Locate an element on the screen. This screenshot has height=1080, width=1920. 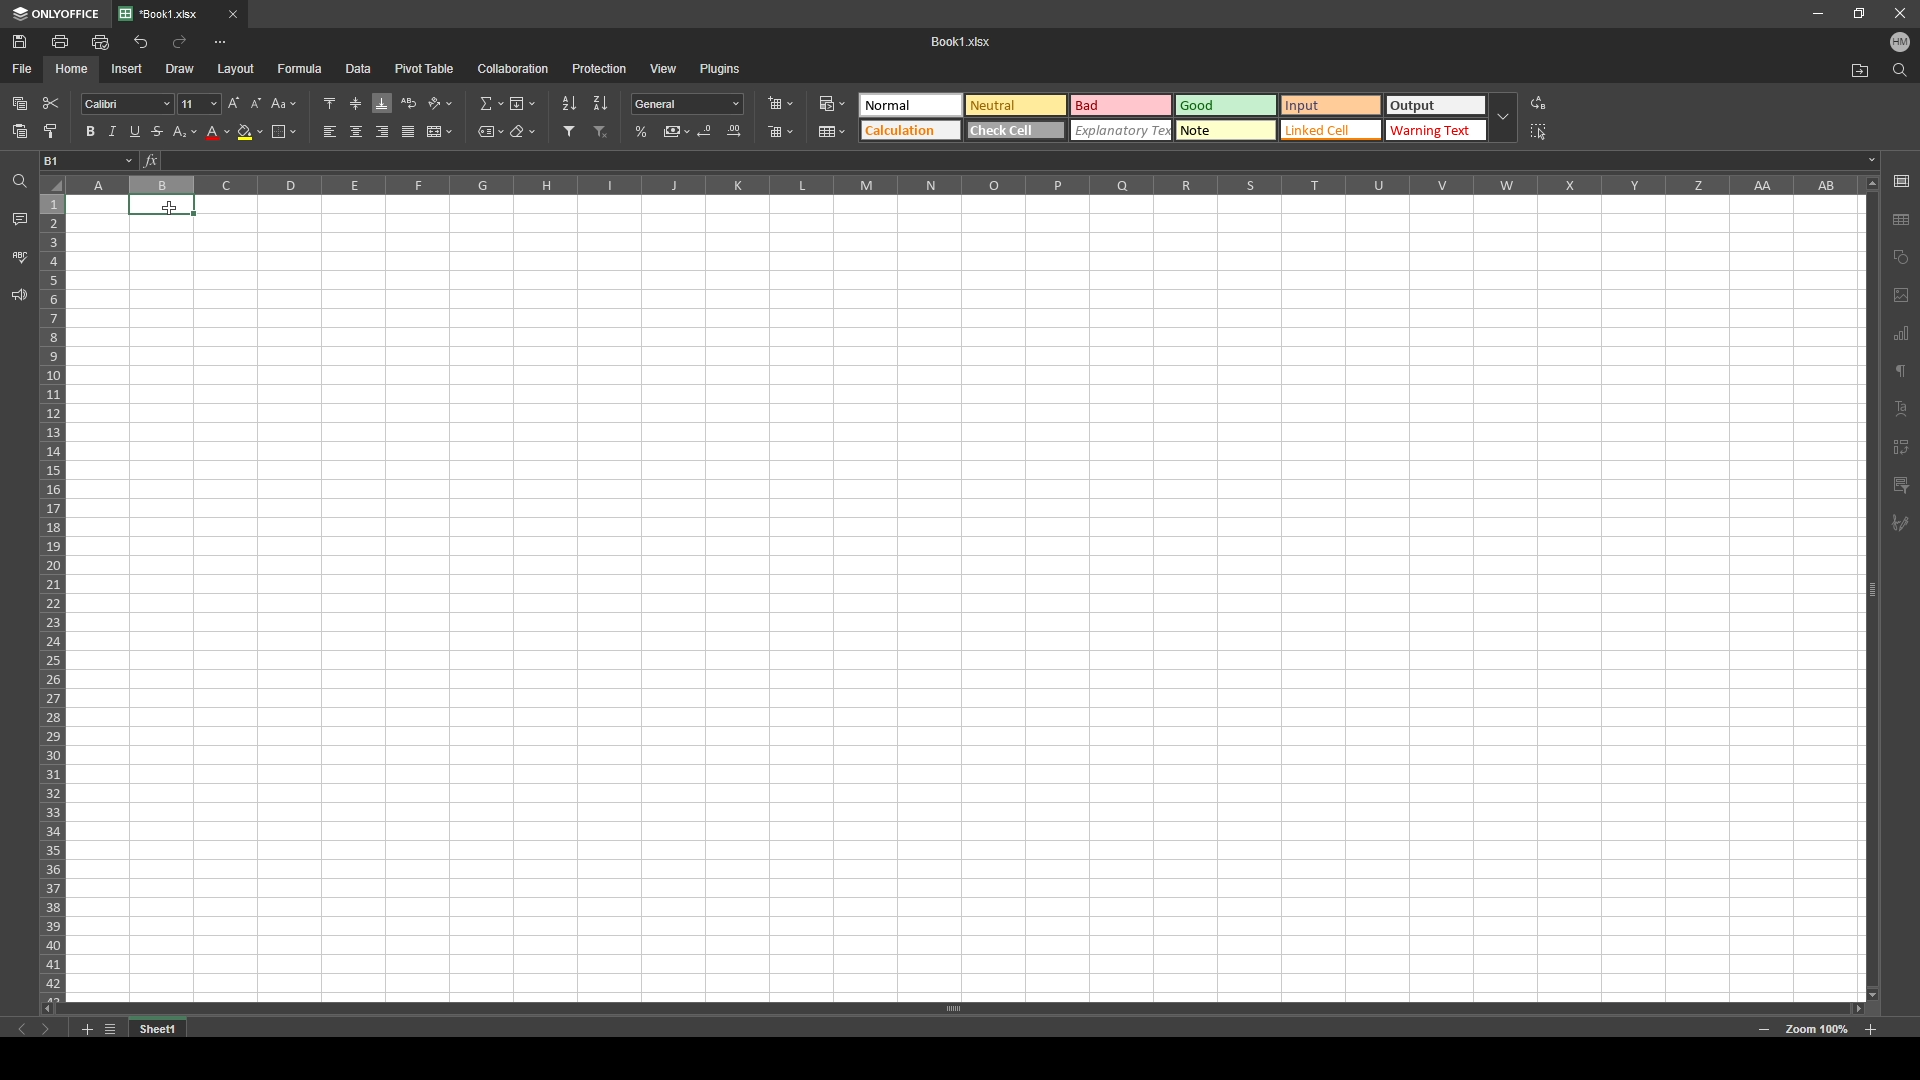
more options is located at coordinates (221, 43).